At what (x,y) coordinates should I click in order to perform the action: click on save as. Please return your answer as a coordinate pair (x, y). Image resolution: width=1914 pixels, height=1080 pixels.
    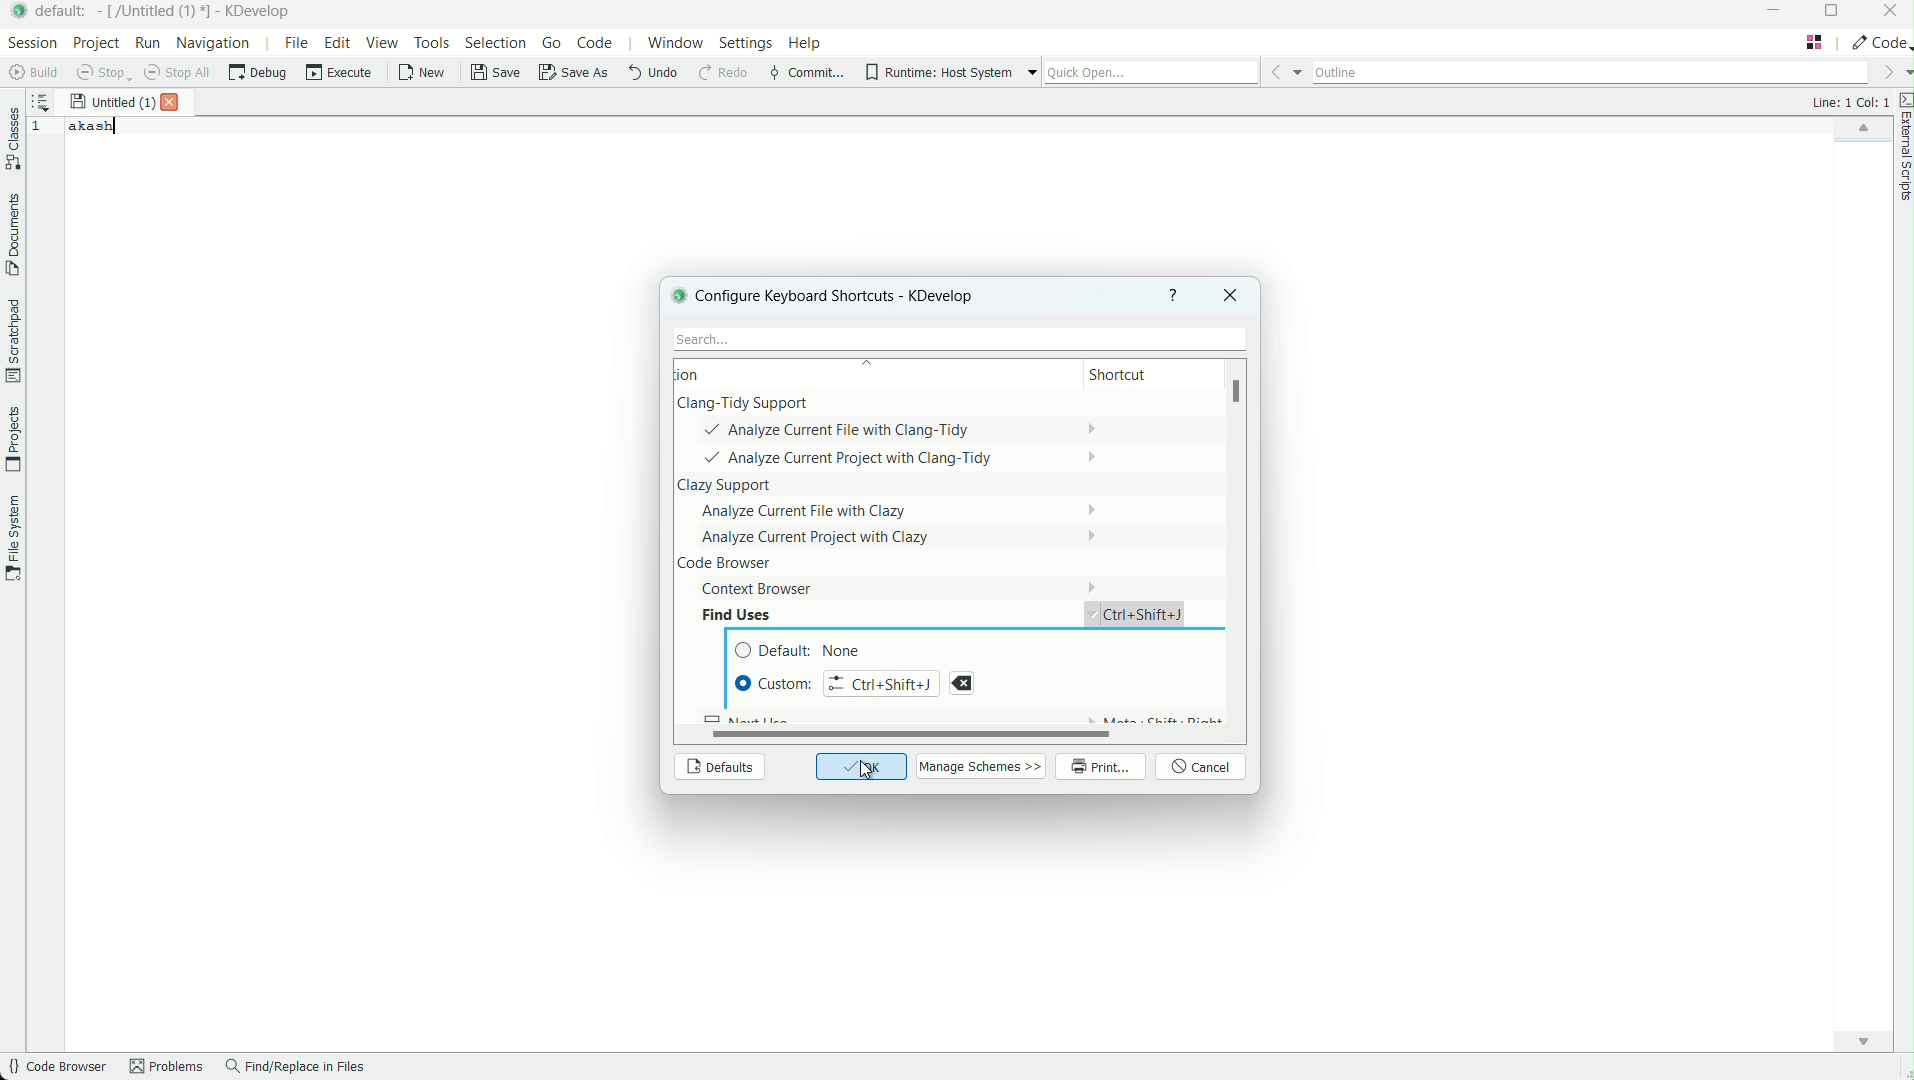
    Looking at the image, I should click on (575, 74).